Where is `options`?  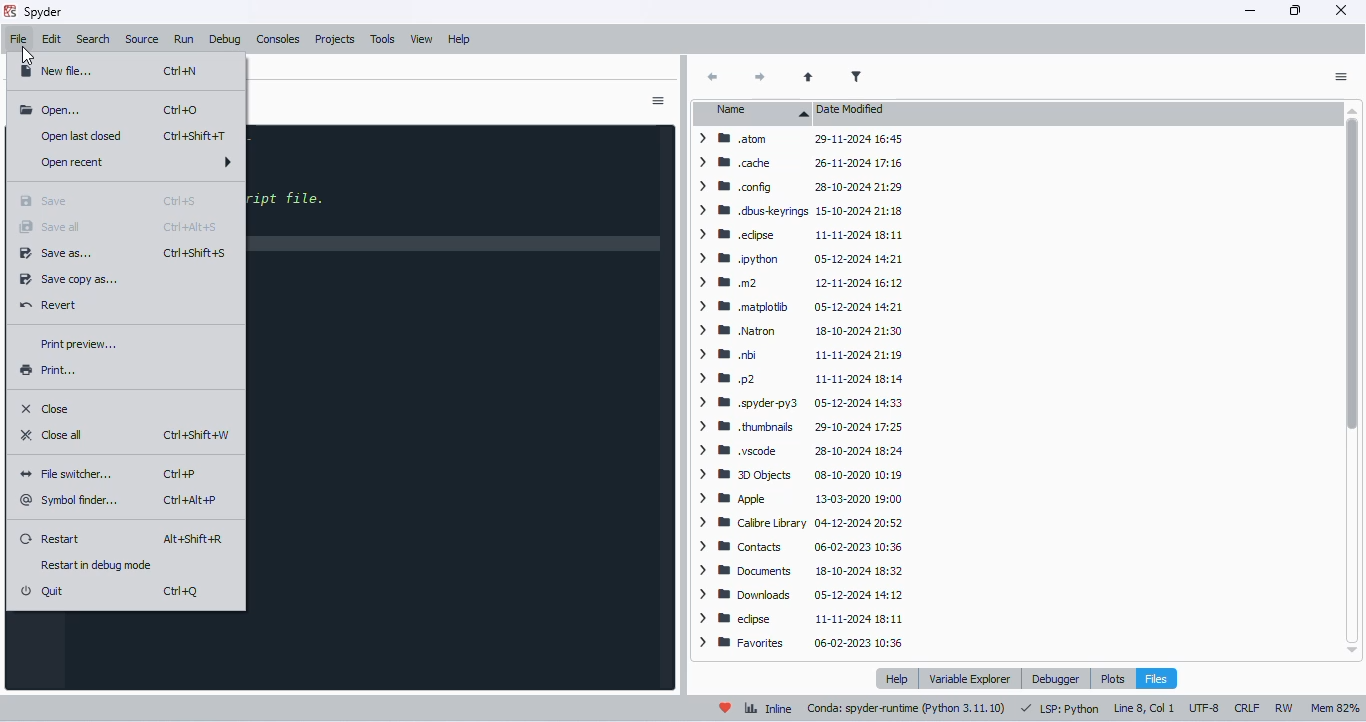
options is located at coordinates (658, 102).